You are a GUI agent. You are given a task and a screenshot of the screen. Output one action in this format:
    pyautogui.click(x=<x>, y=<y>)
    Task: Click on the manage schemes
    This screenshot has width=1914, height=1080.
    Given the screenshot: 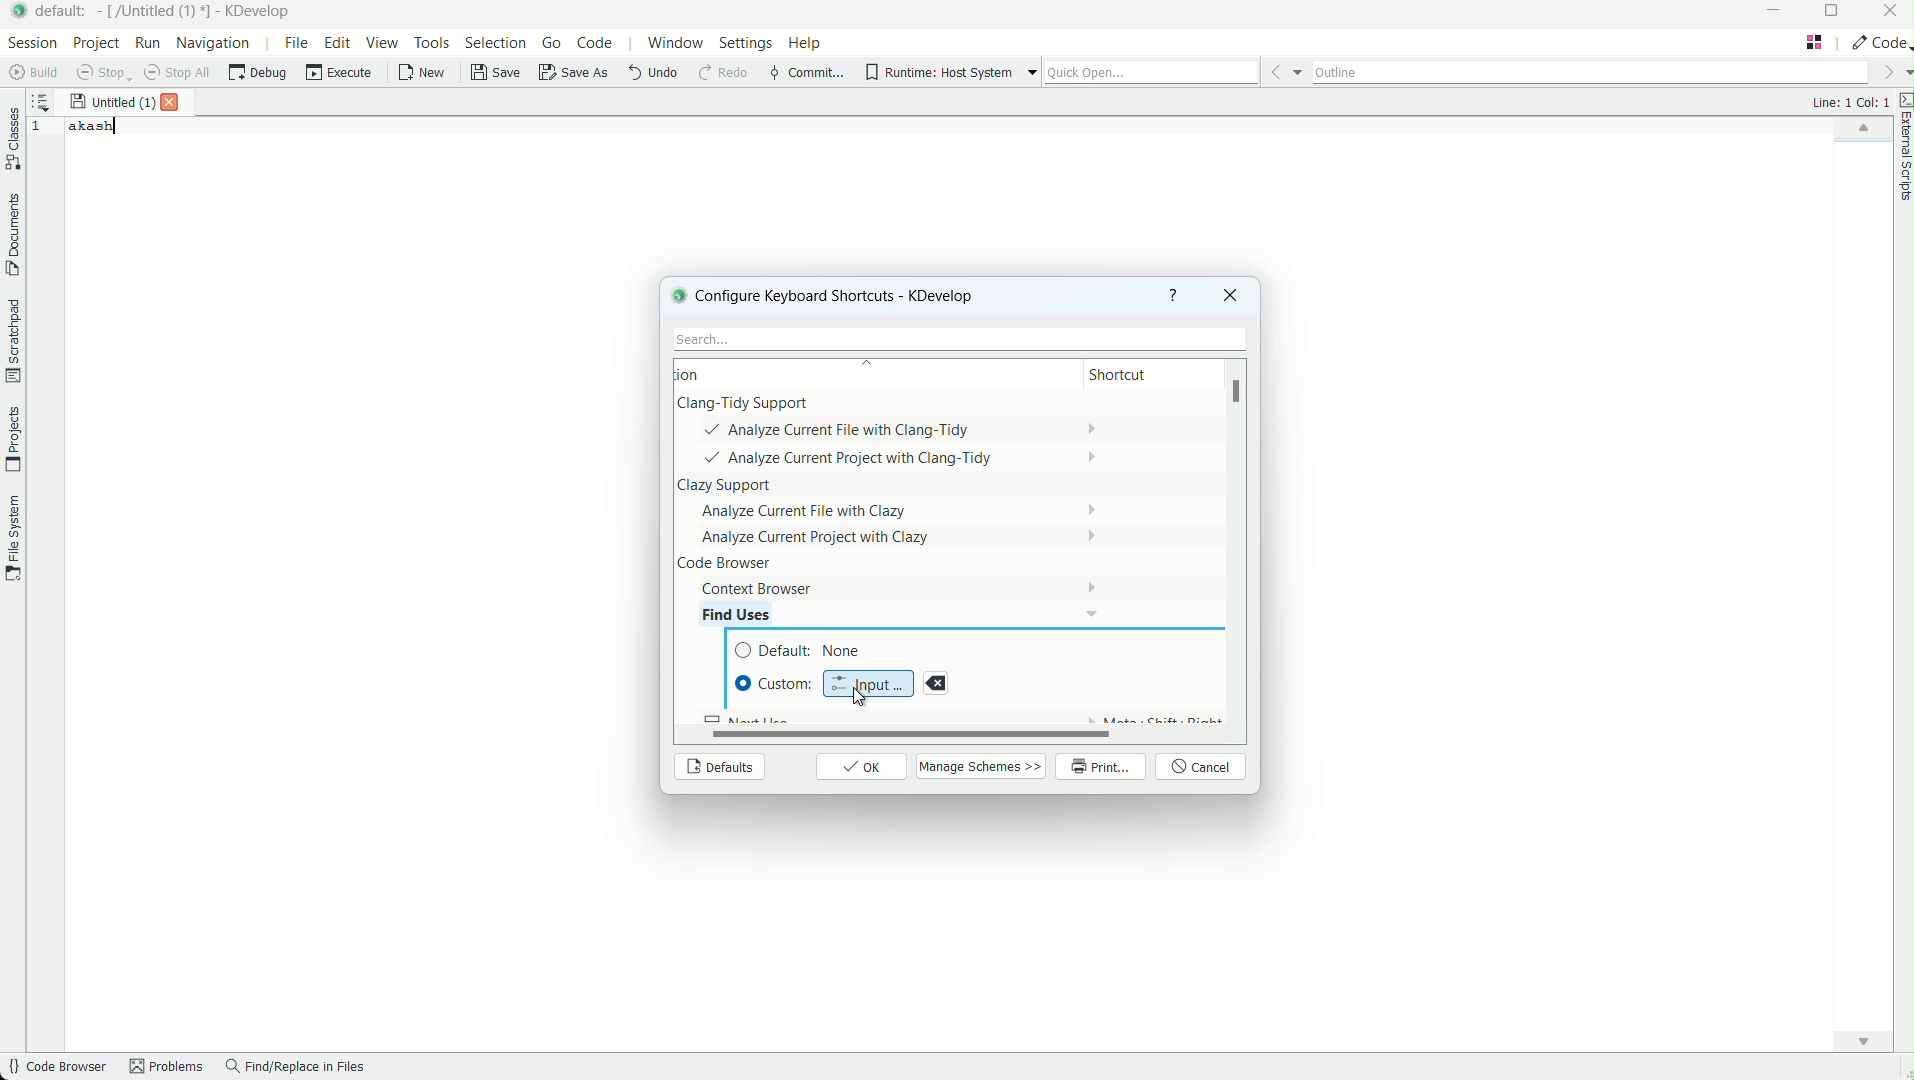 What is the action you would take?
    pyautogui.click(x=983, y=766)
    